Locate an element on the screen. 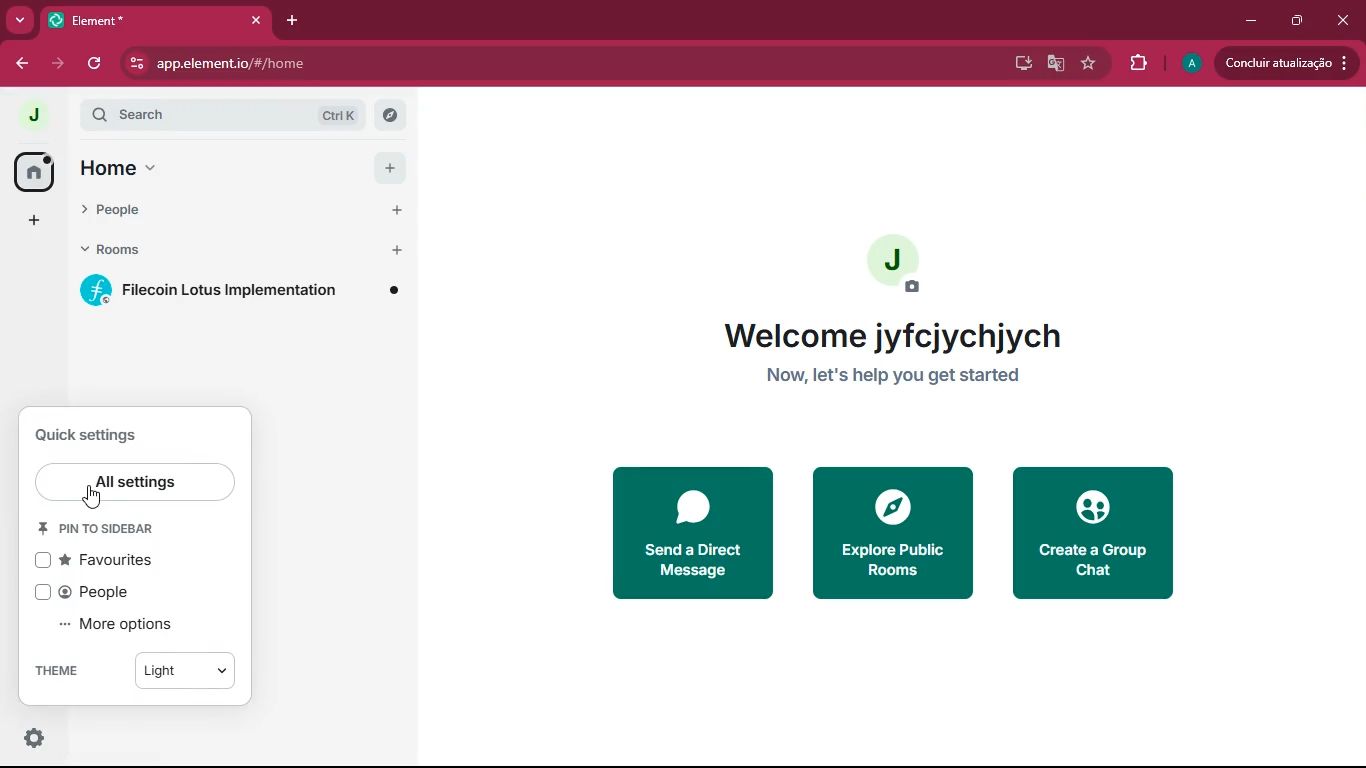 The width and height of the screenshot is (1366, 768). add tab is located at coordinates (294, 20).